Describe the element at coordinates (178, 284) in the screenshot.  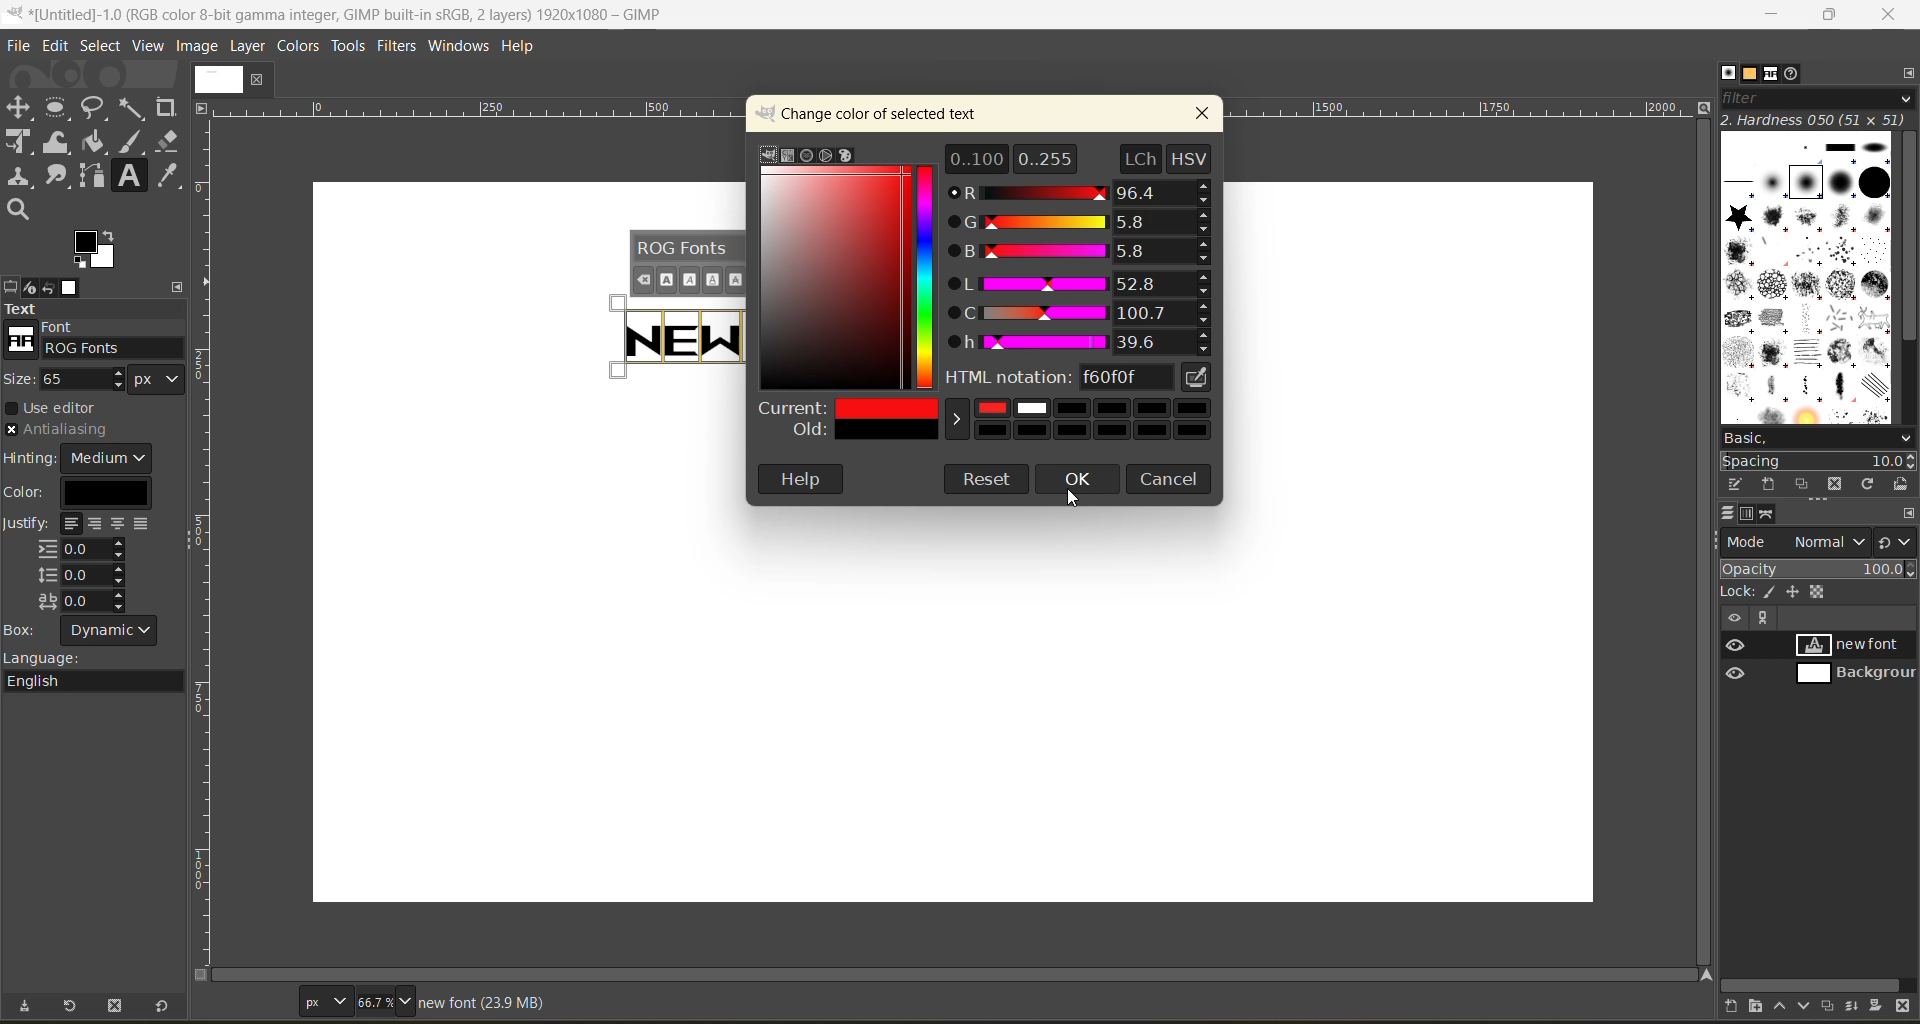
I see `configure` at that location.